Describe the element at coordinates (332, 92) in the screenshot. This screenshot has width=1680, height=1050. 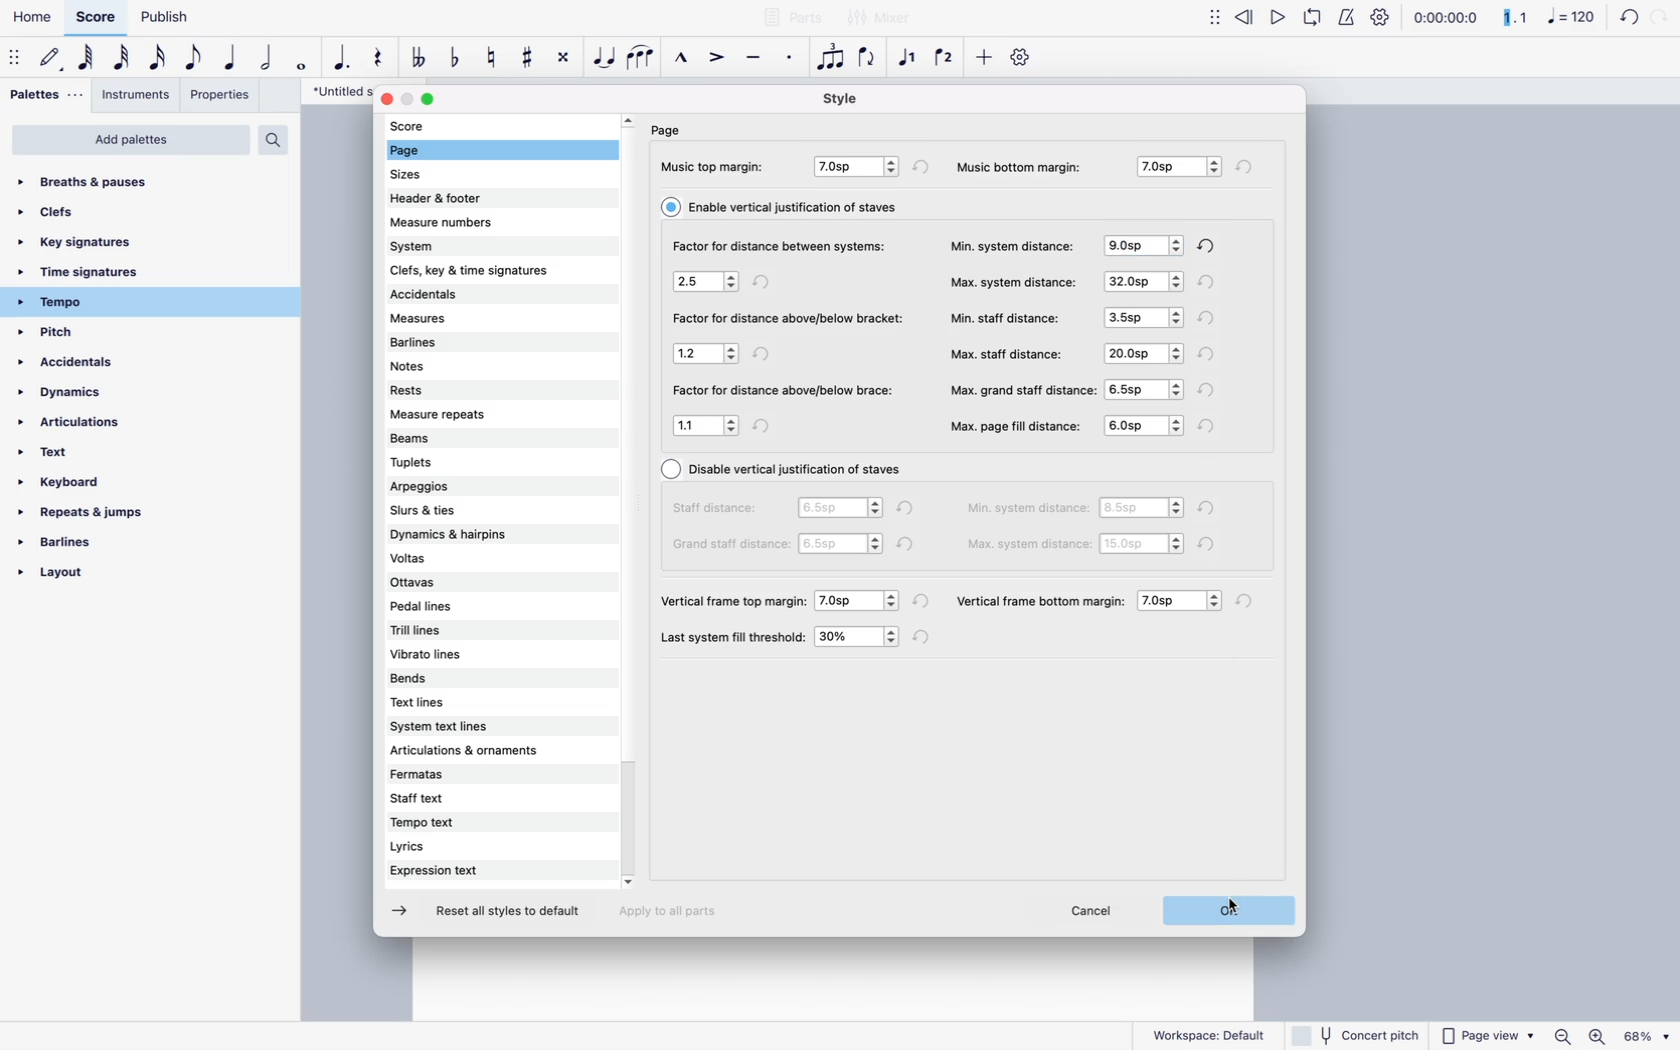
I see `Untitled` at that location.